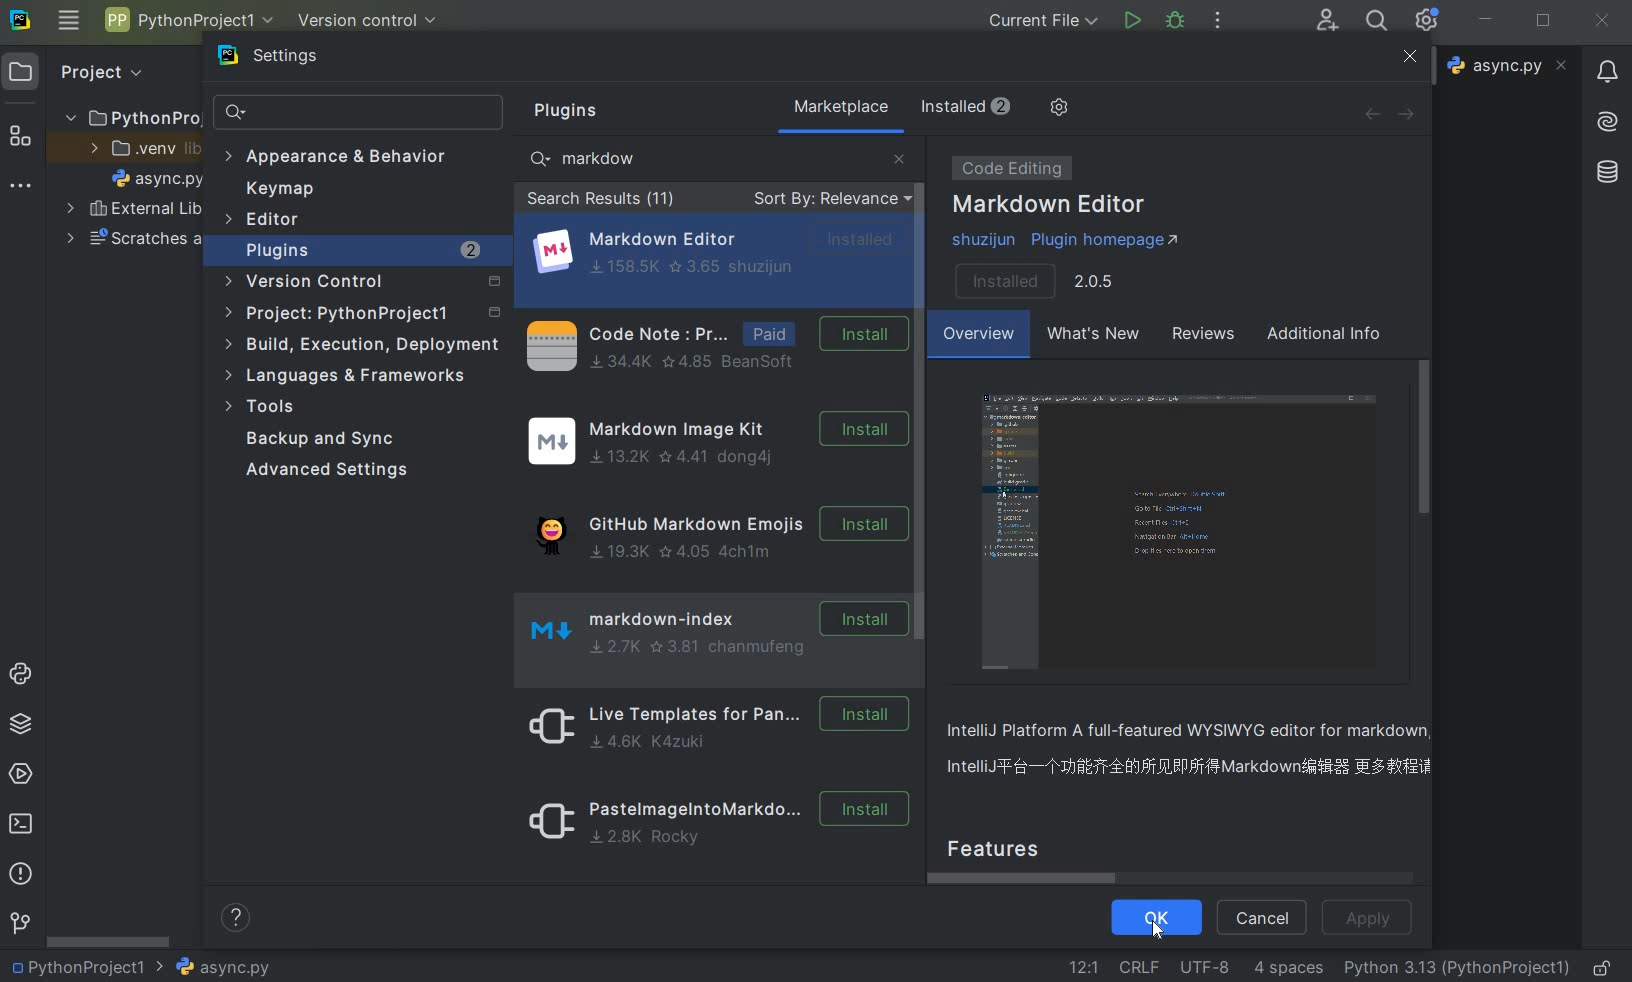  I want to click on structure, so click(21, 133).